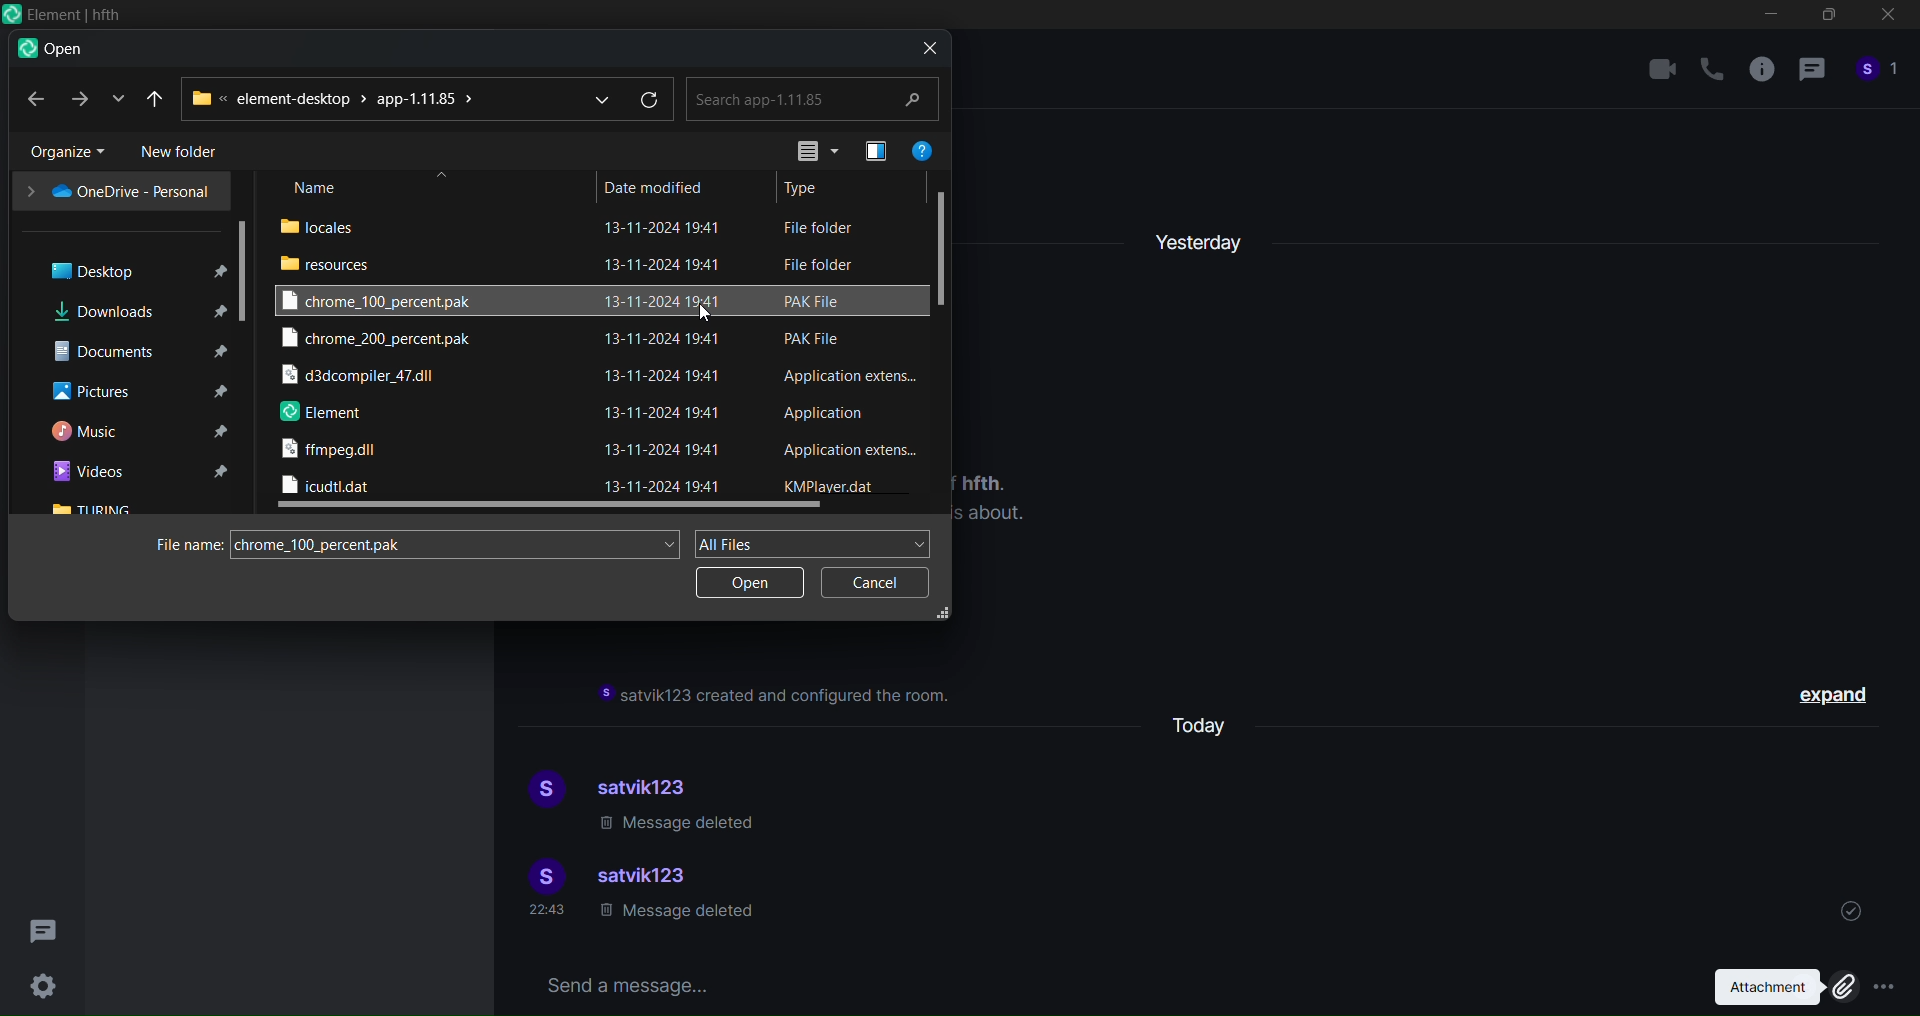 The width and height of the screenshot is (1920, 1016). Describe the element at coordinates (1771, 18) in the screenshot. I see `minimize` at that location.